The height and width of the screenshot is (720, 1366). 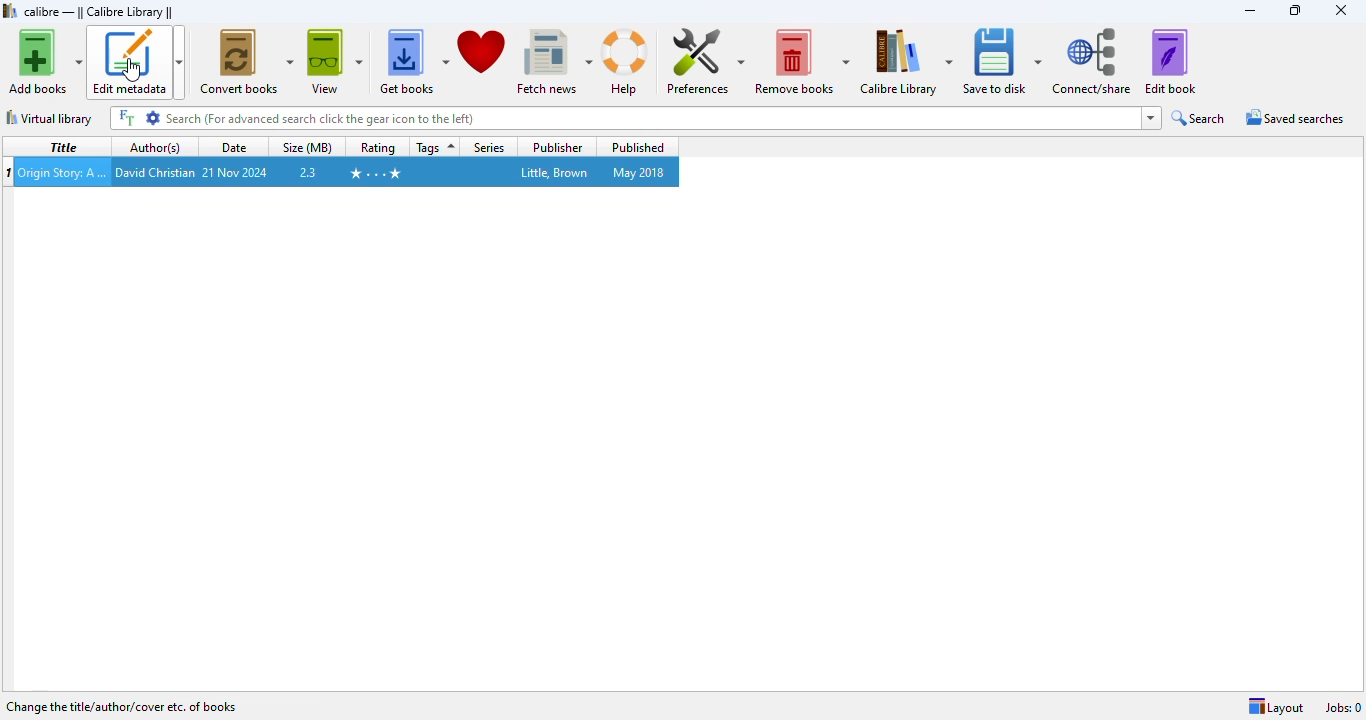 What do you see at coordinates (10, 11) in the screenshot?
I see `logo` at bounding box center [10, 11].